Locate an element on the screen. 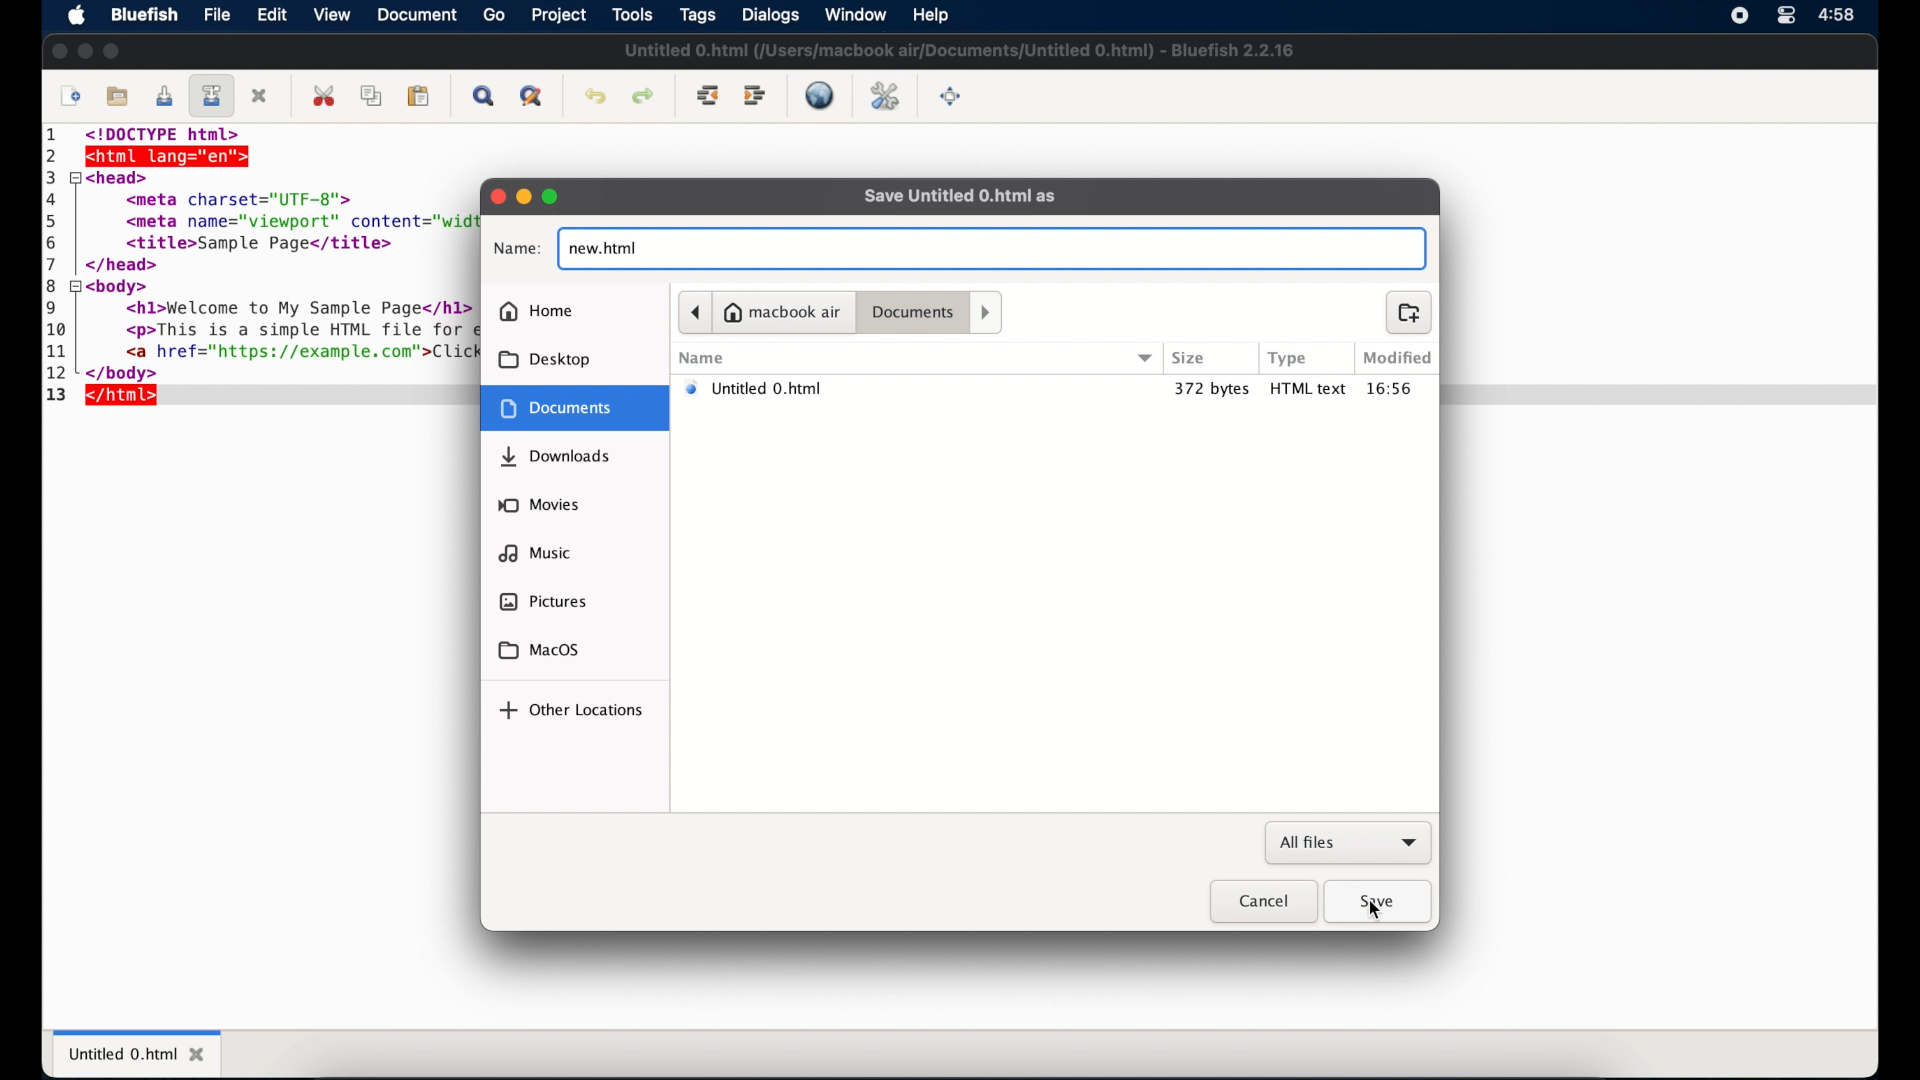 This screenshot has height=1080, width=1920. close is located at coordinates (261, 96).